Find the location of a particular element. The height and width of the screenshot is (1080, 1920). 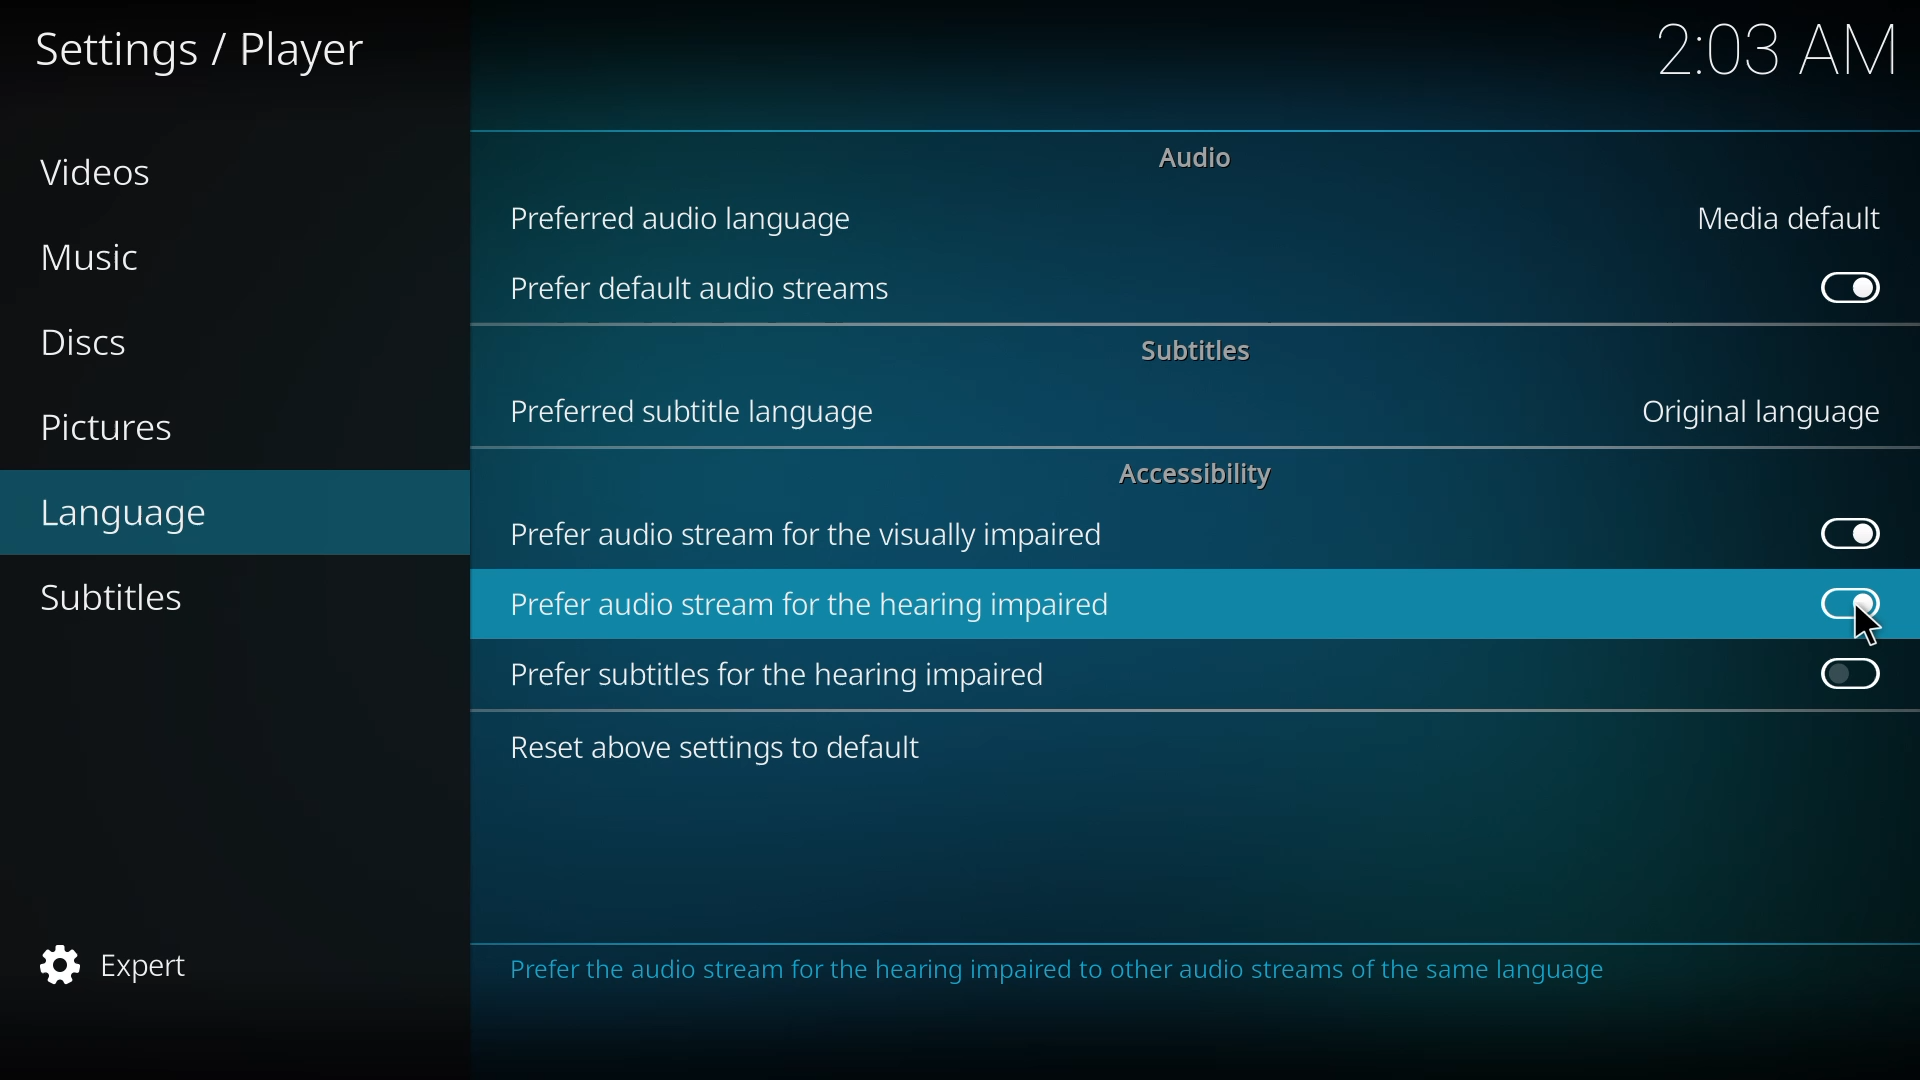

subtitles is located at coordinates (118, 596).